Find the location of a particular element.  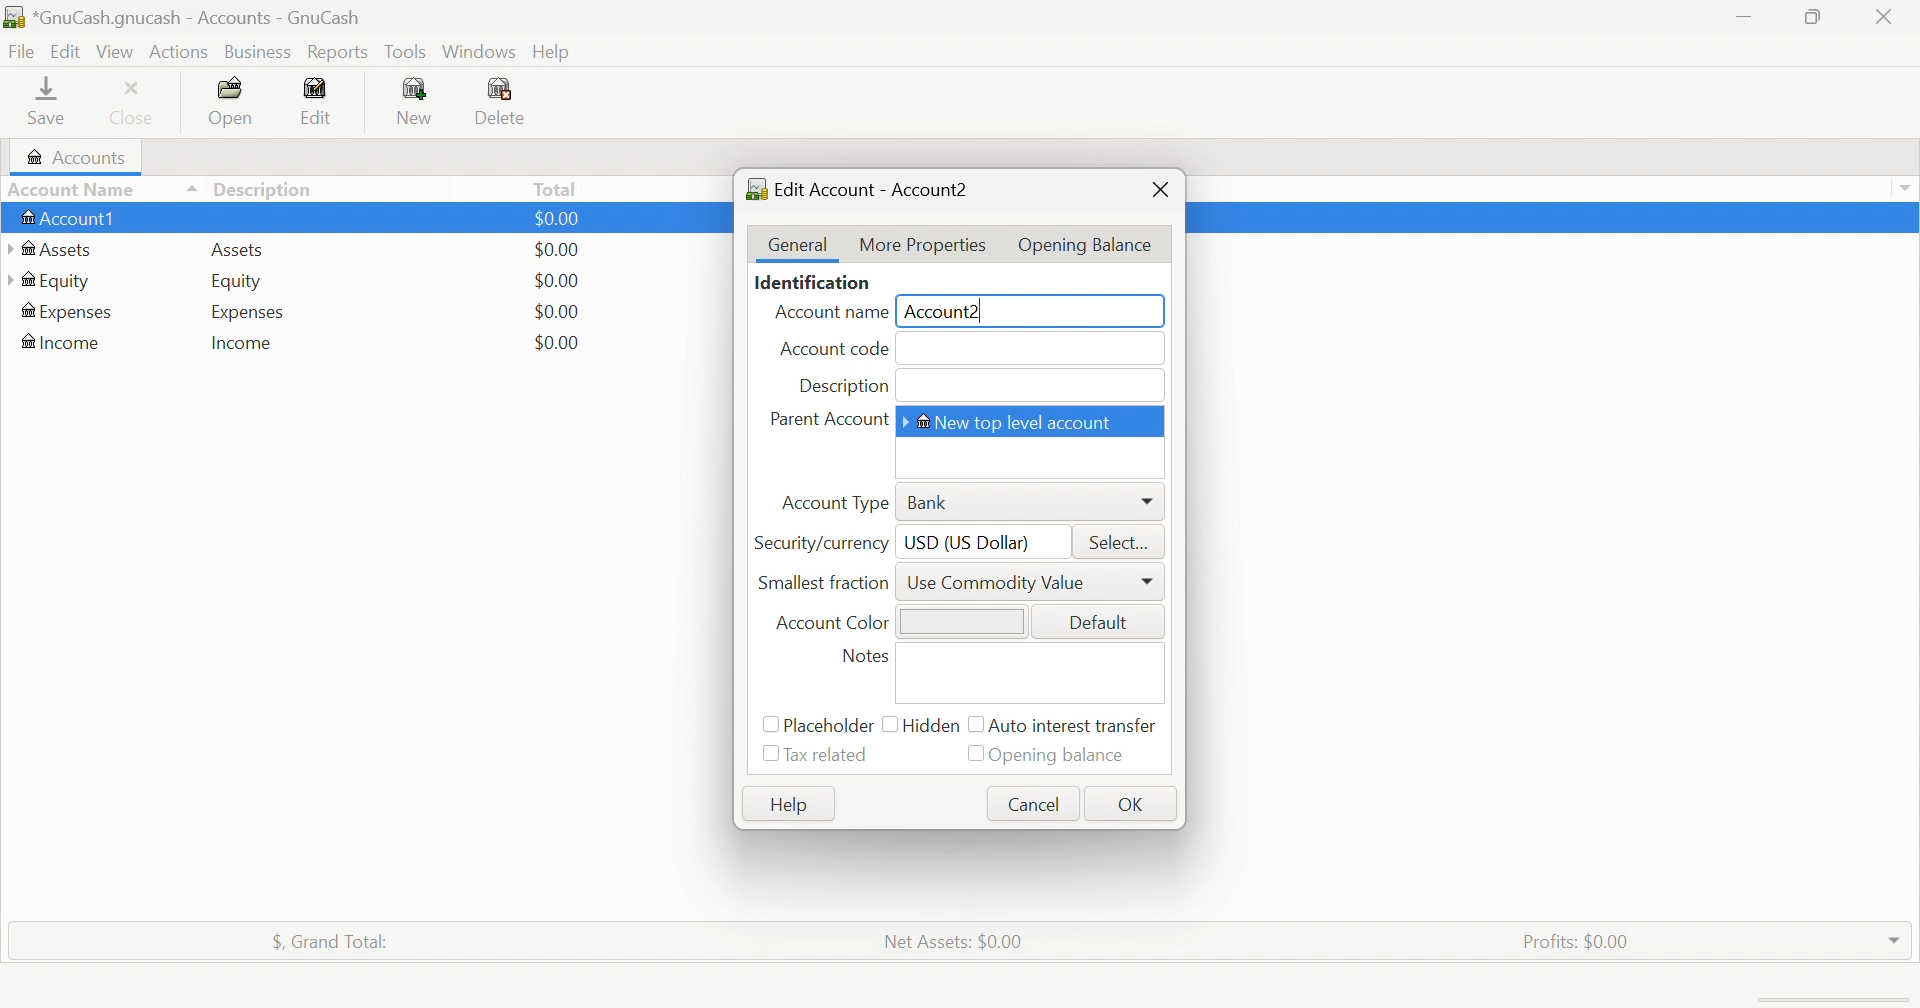

Description is located at coordinates (844, 387).